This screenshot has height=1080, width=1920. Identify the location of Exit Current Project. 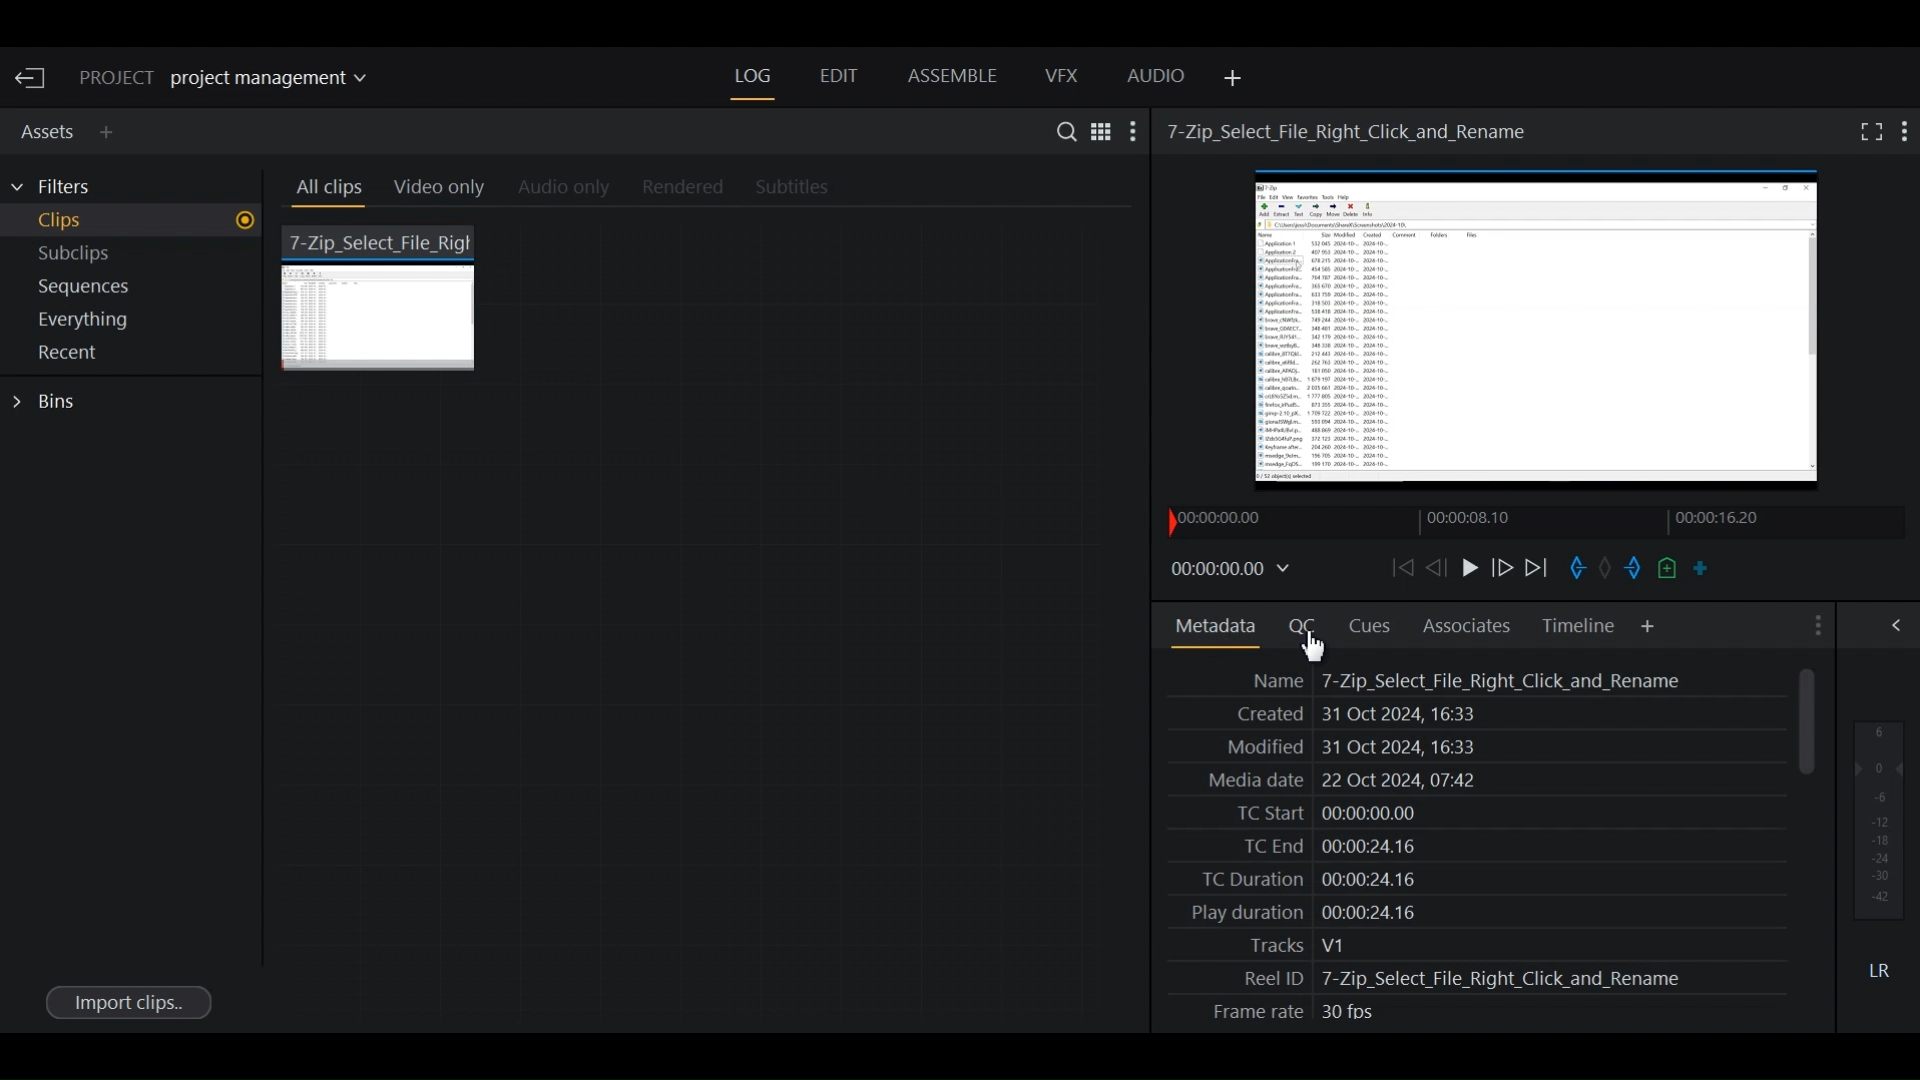
(34, 79).